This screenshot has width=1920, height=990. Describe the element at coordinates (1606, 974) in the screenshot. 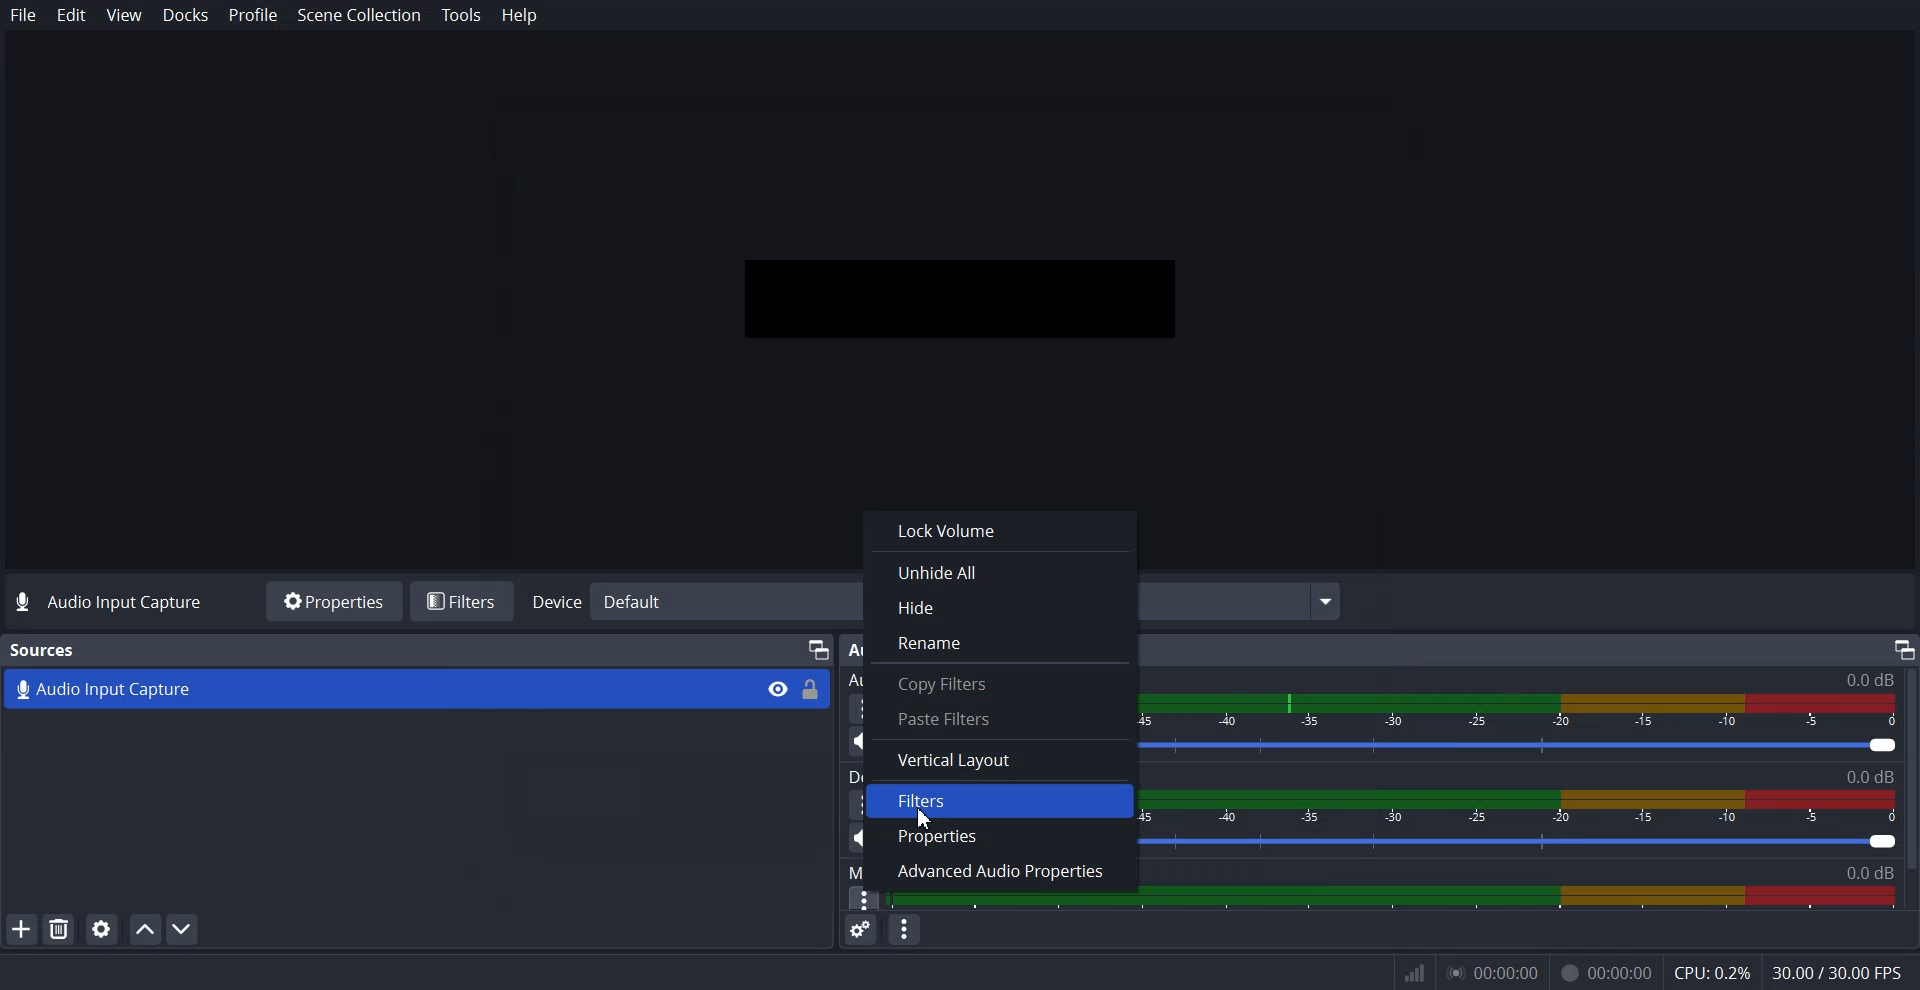

I see `Recording` at that location.